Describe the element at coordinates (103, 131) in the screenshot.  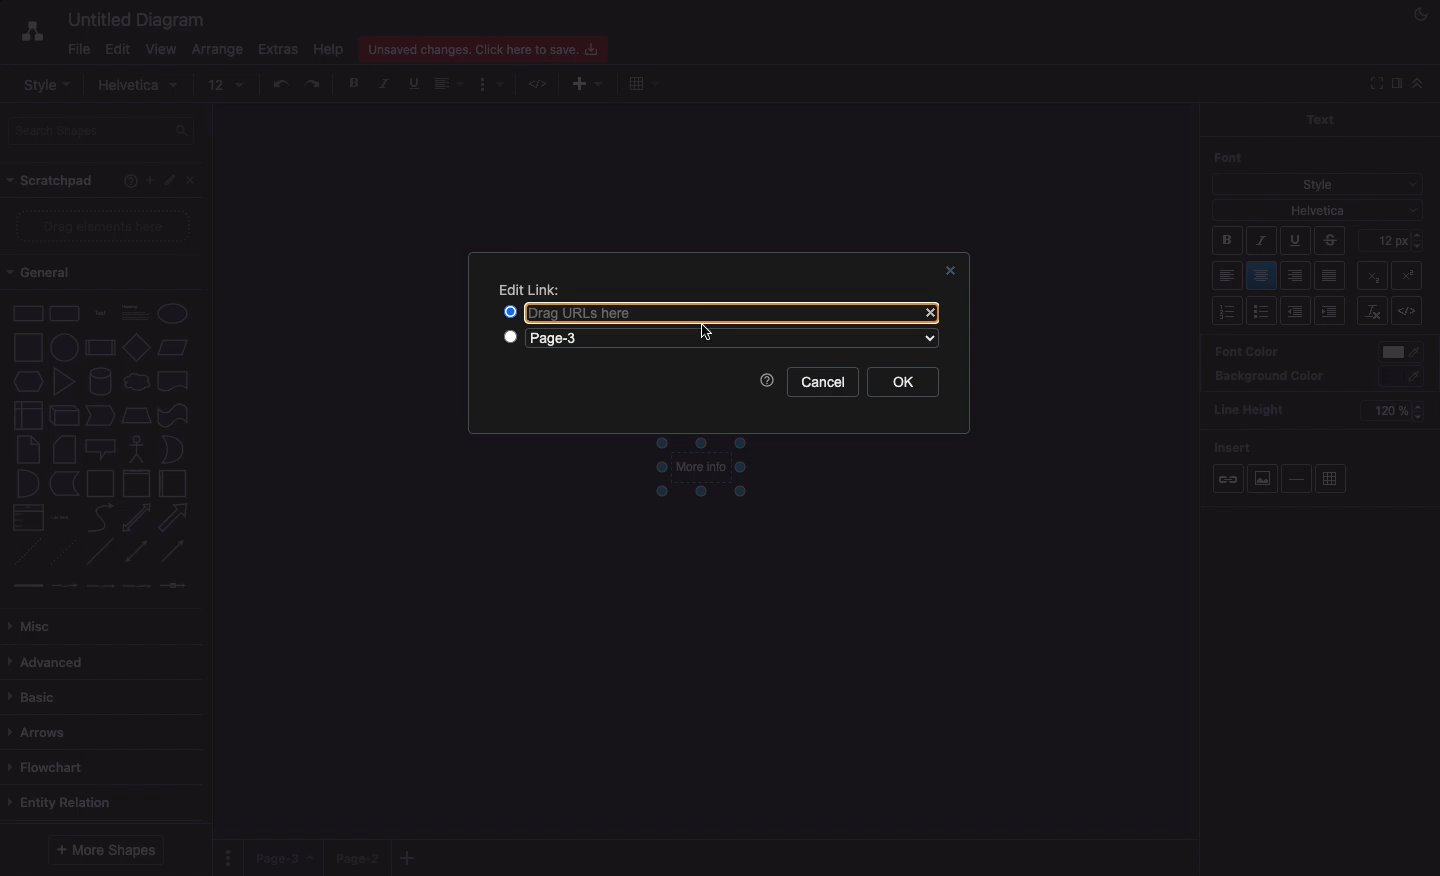
I see `Search shapes` at that location.